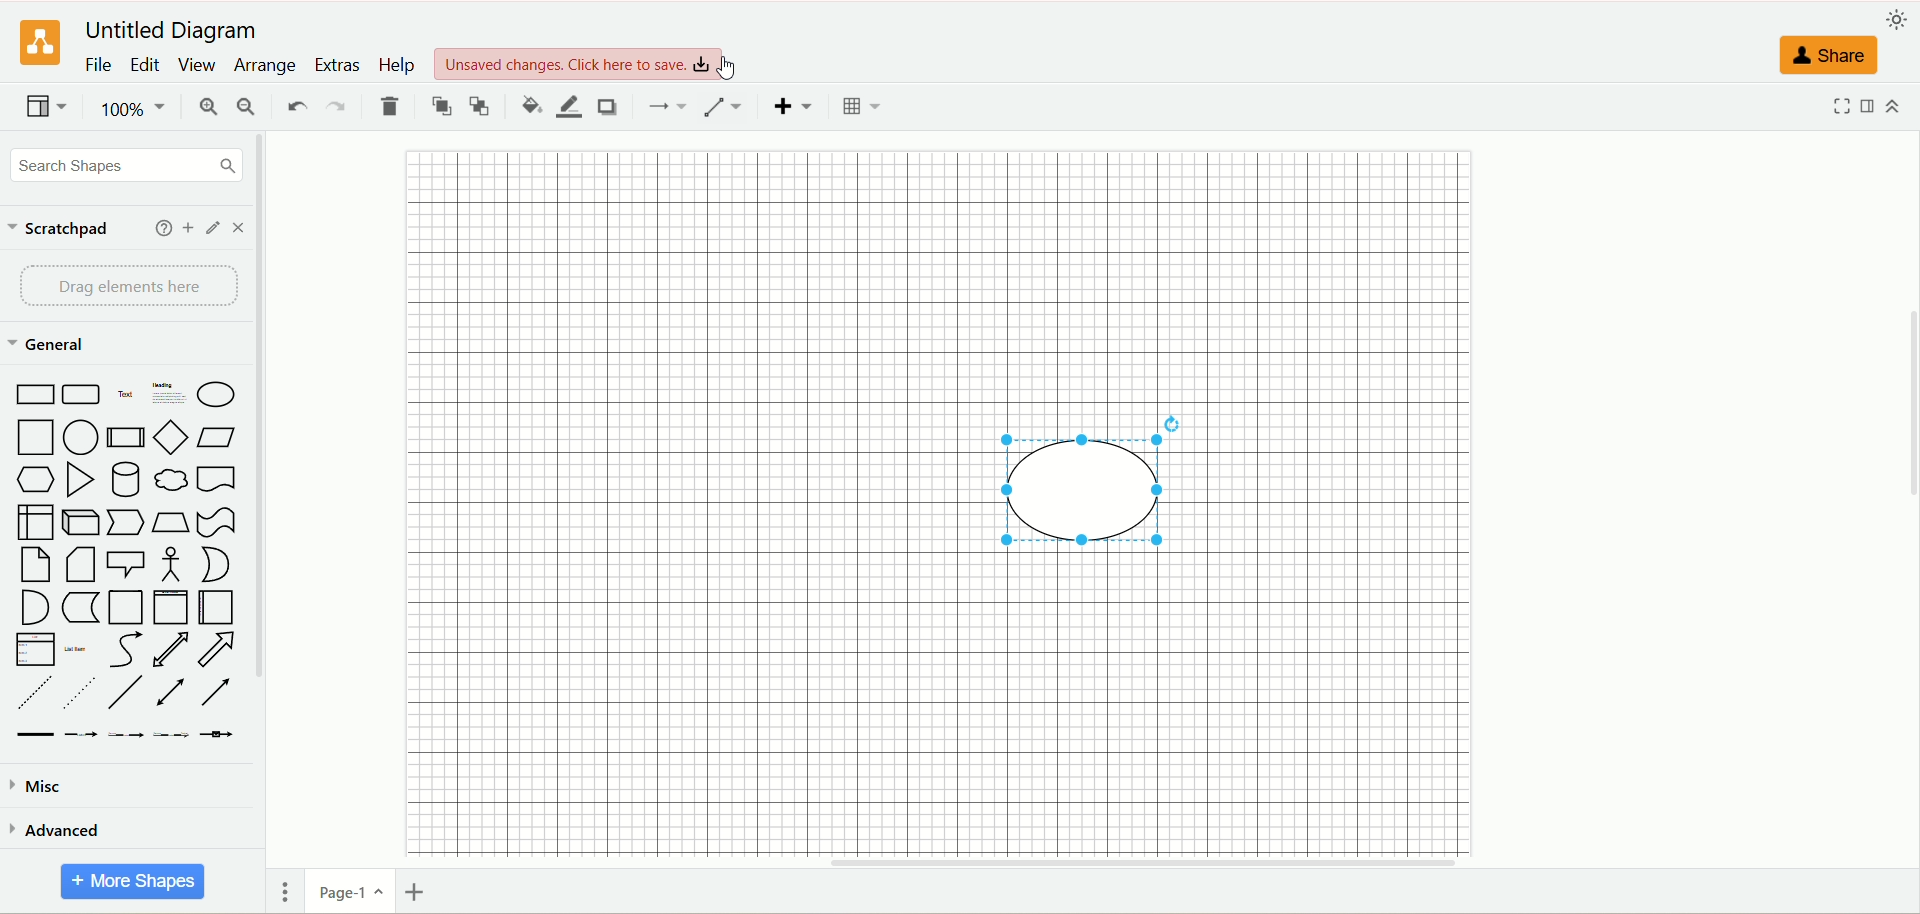 This screenshot has height=914, width=1920. Describe the element at coordinates (298, 104) in the screenshot. I see `undo` at that location.